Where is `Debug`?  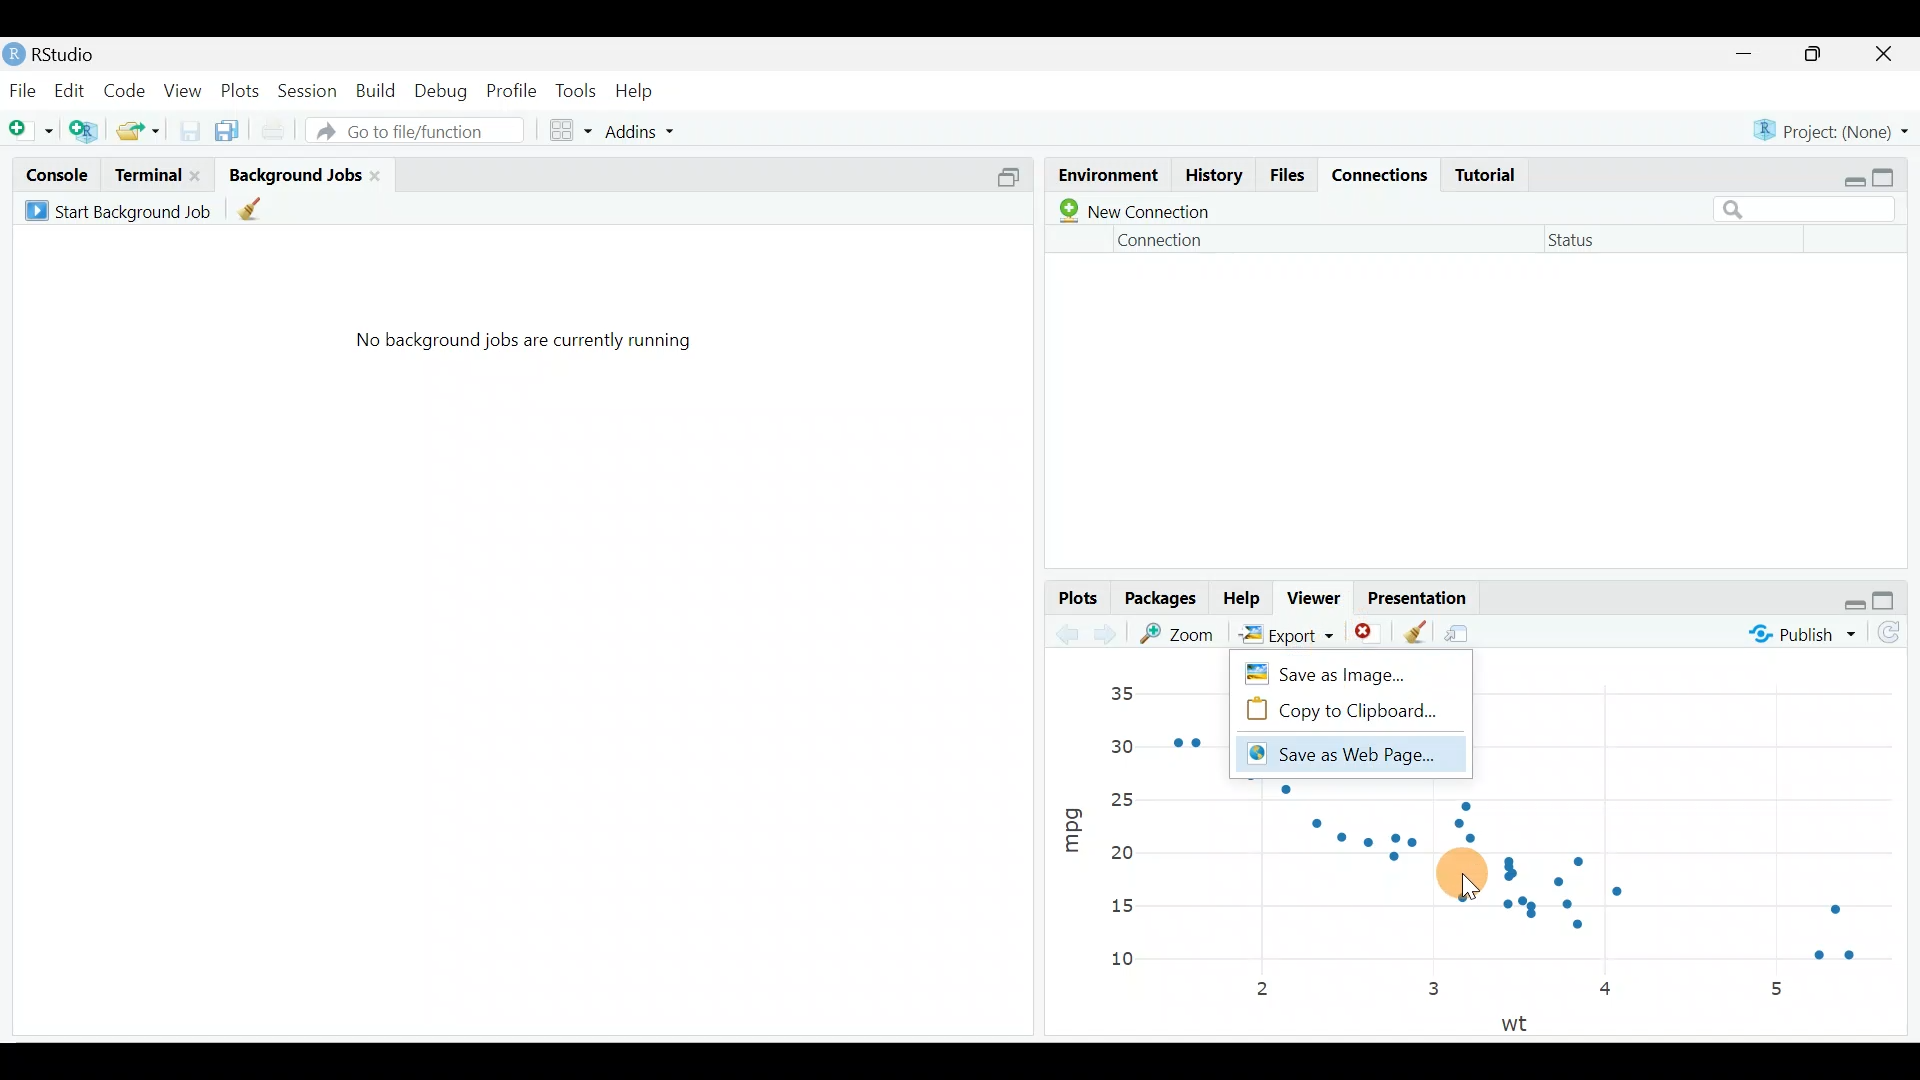
Debug is located at coordinates (443, 91).